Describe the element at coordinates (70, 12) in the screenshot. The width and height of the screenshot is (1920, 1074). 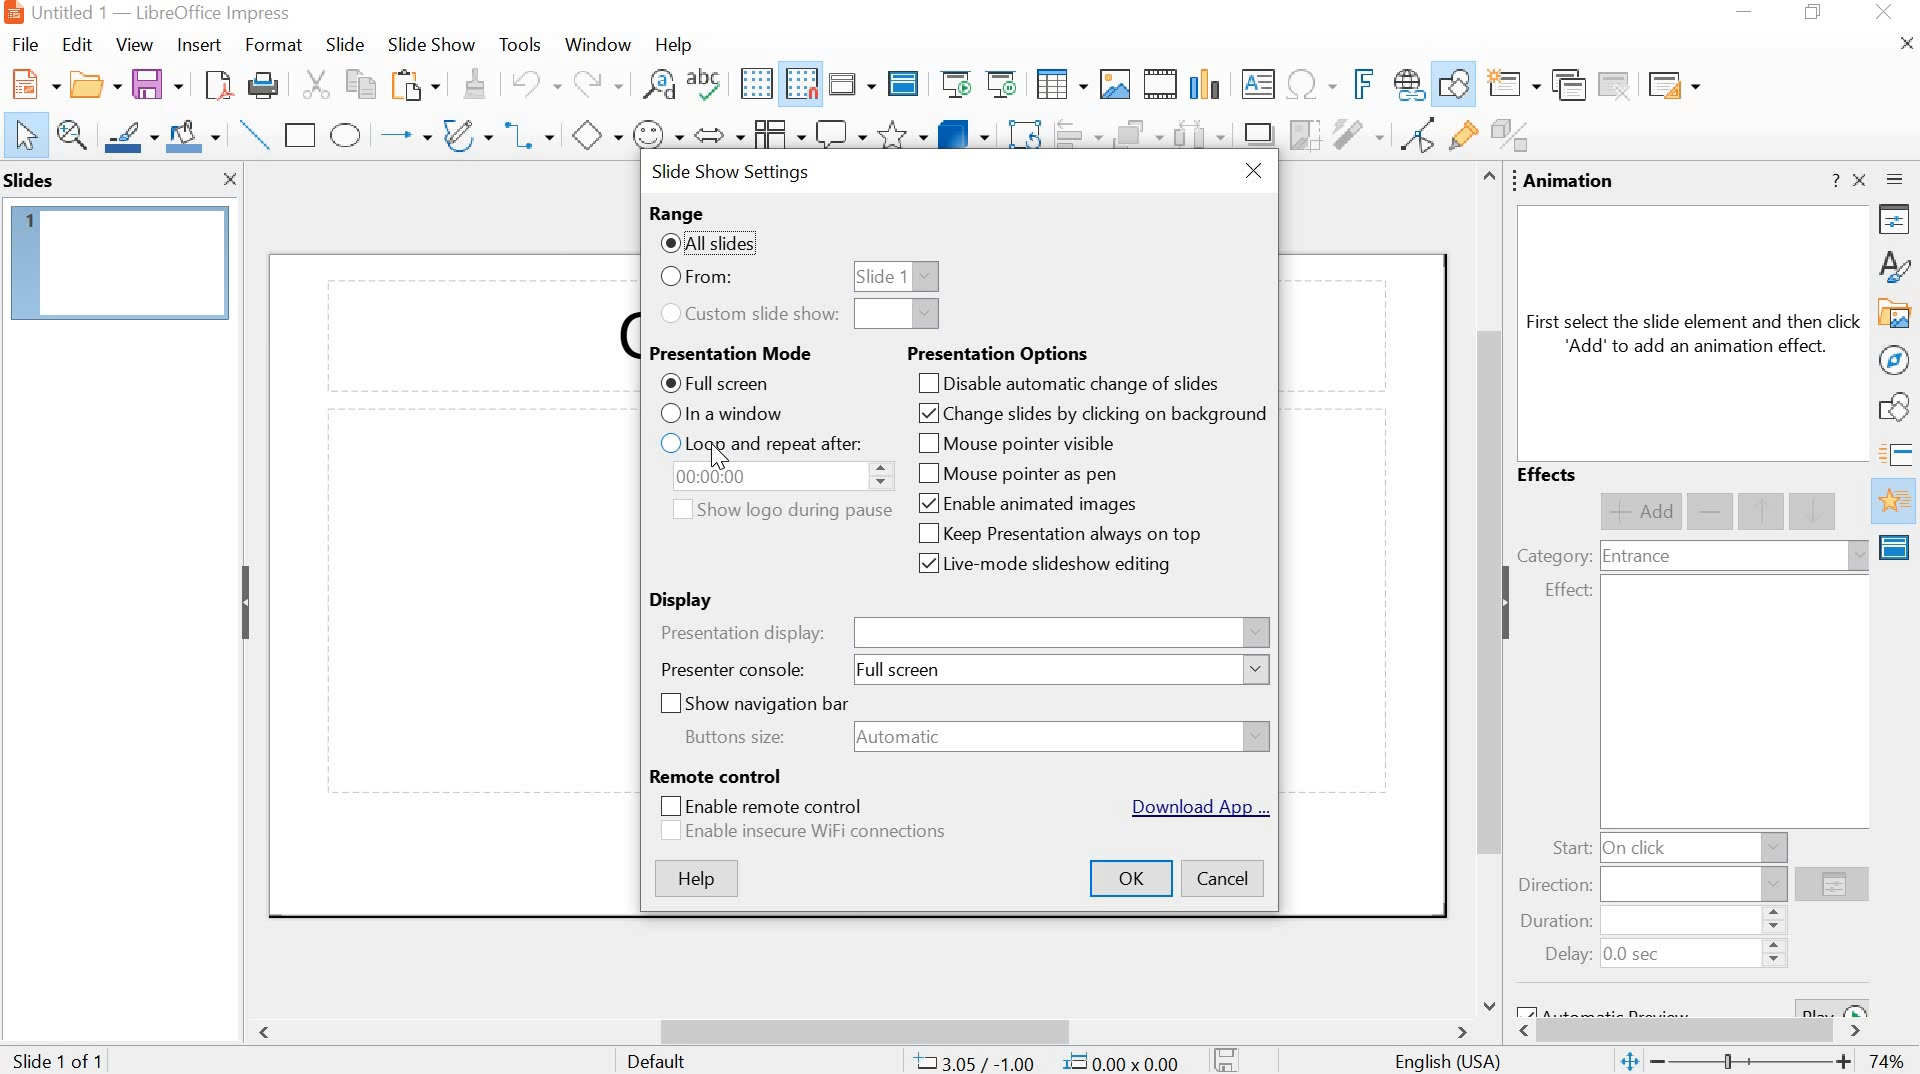
I see `file name` at that location.